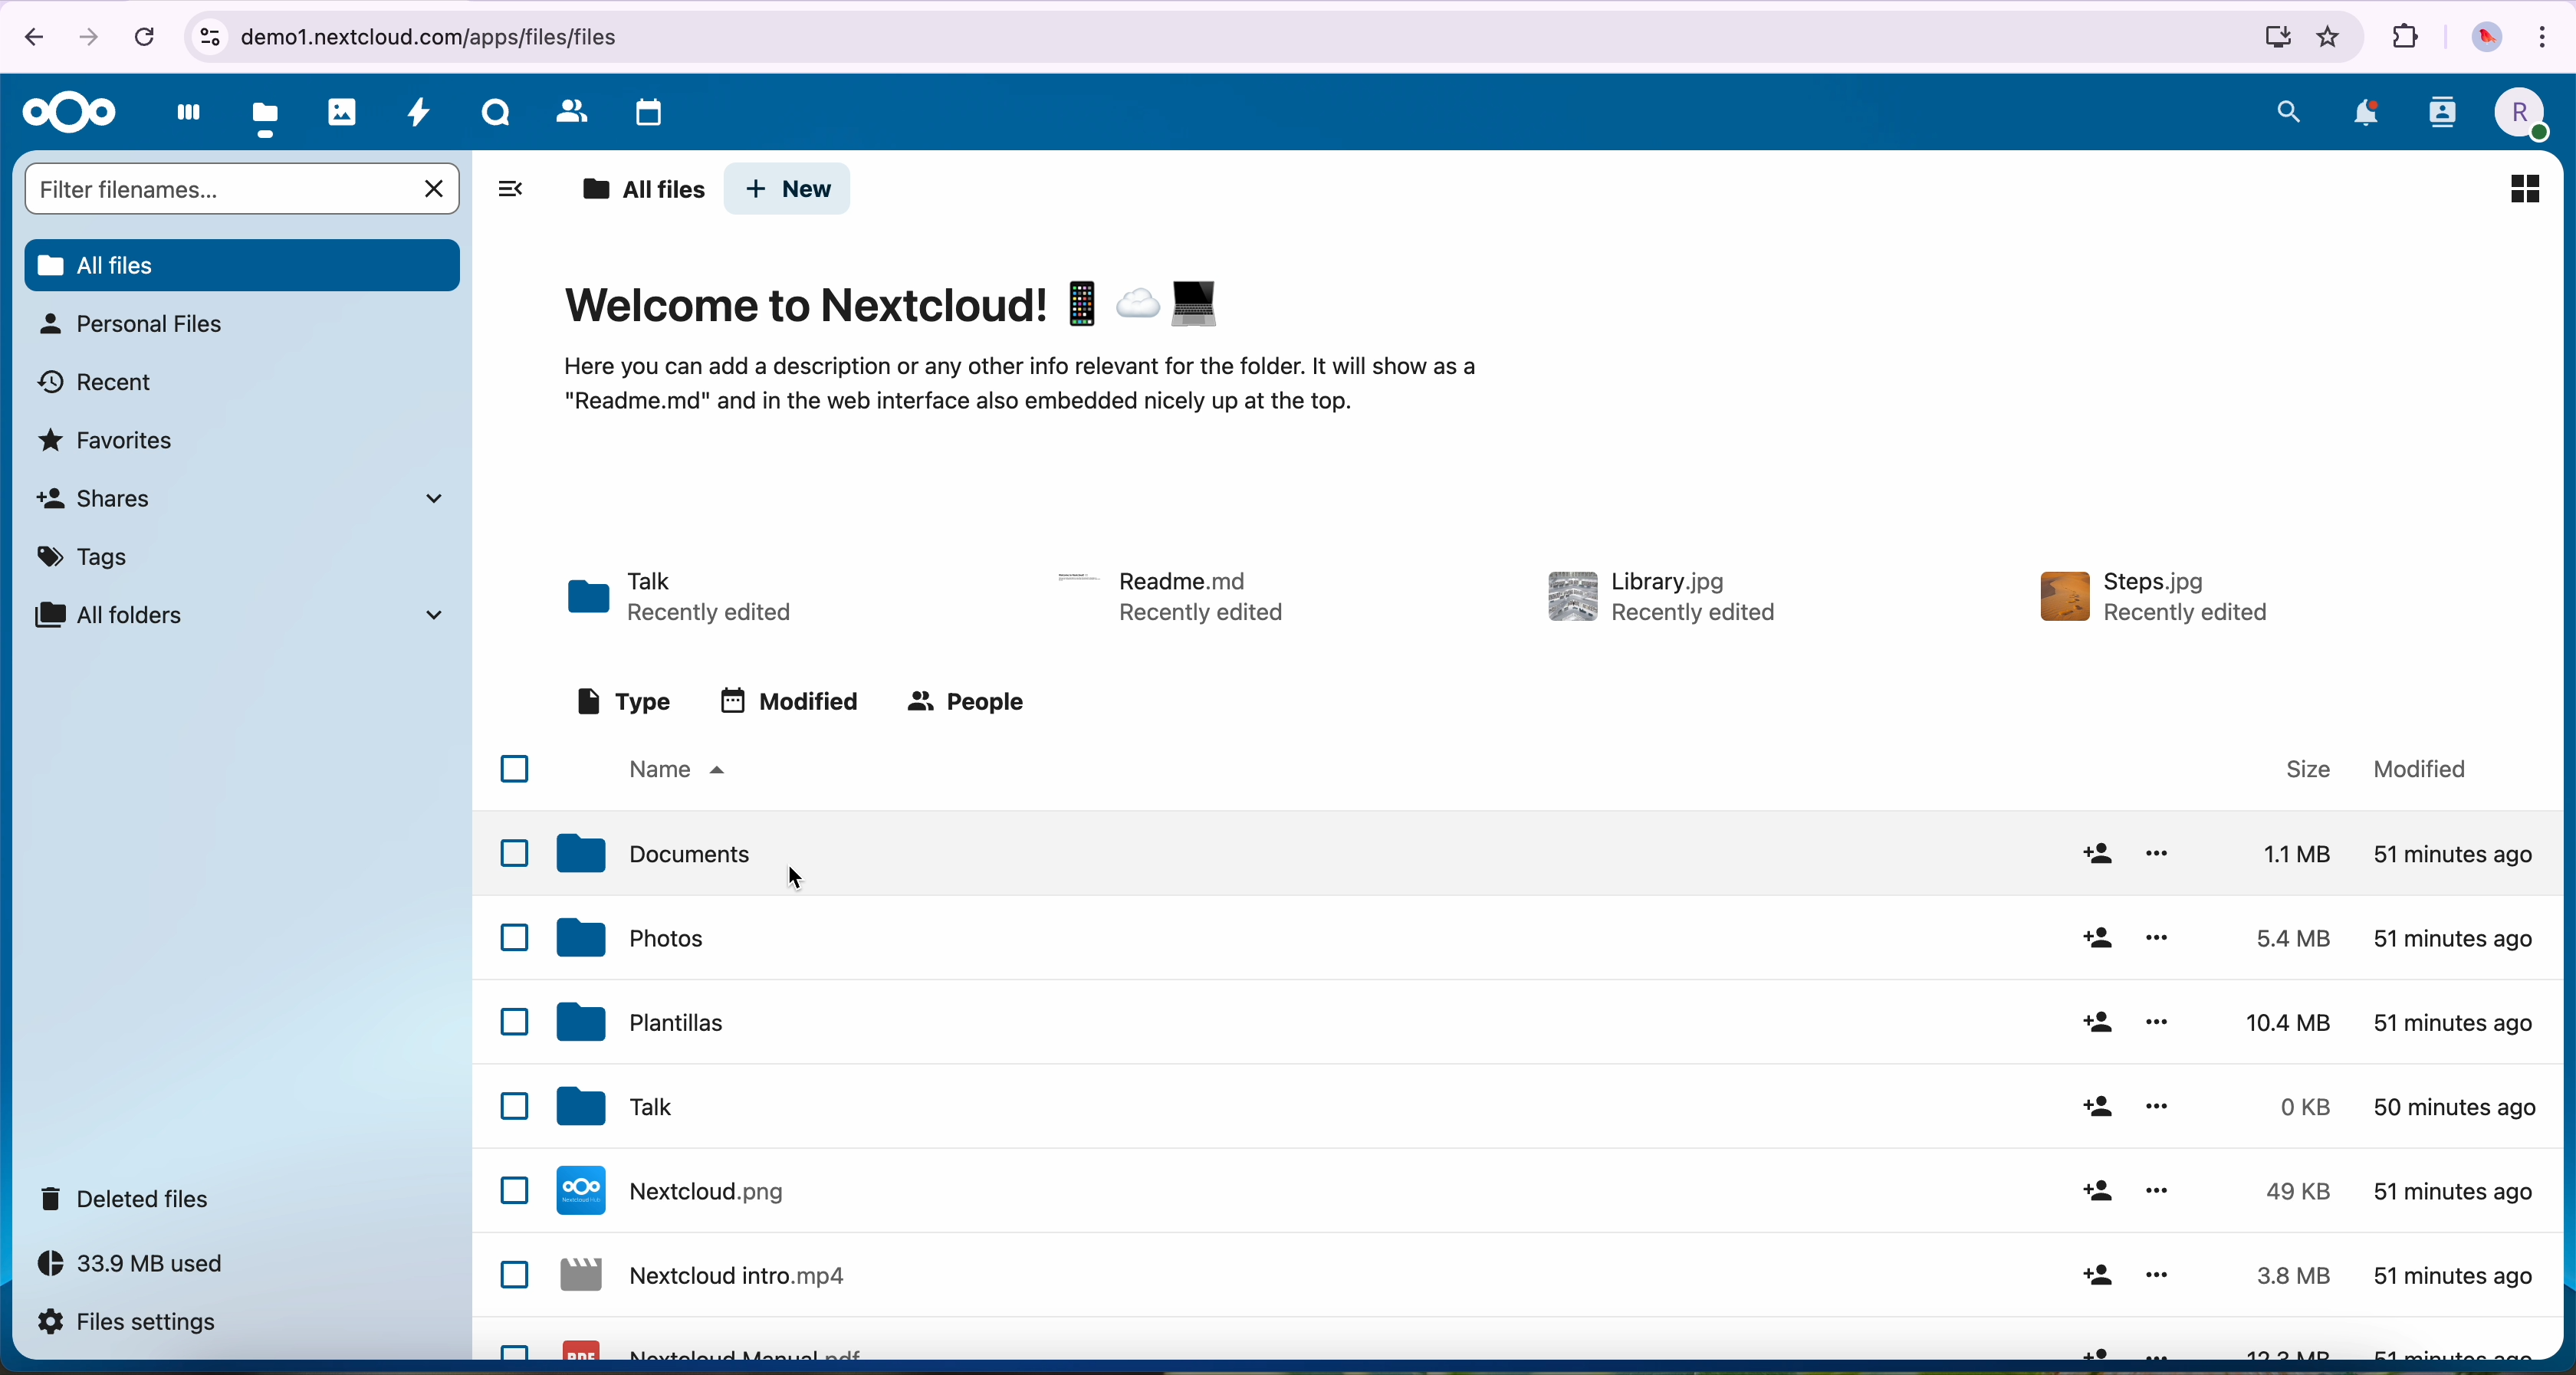 This screenshot has width=2576, height=1375. Describe the element at coordinates (1240, 38) in the screenshot. I see `url` at that location.